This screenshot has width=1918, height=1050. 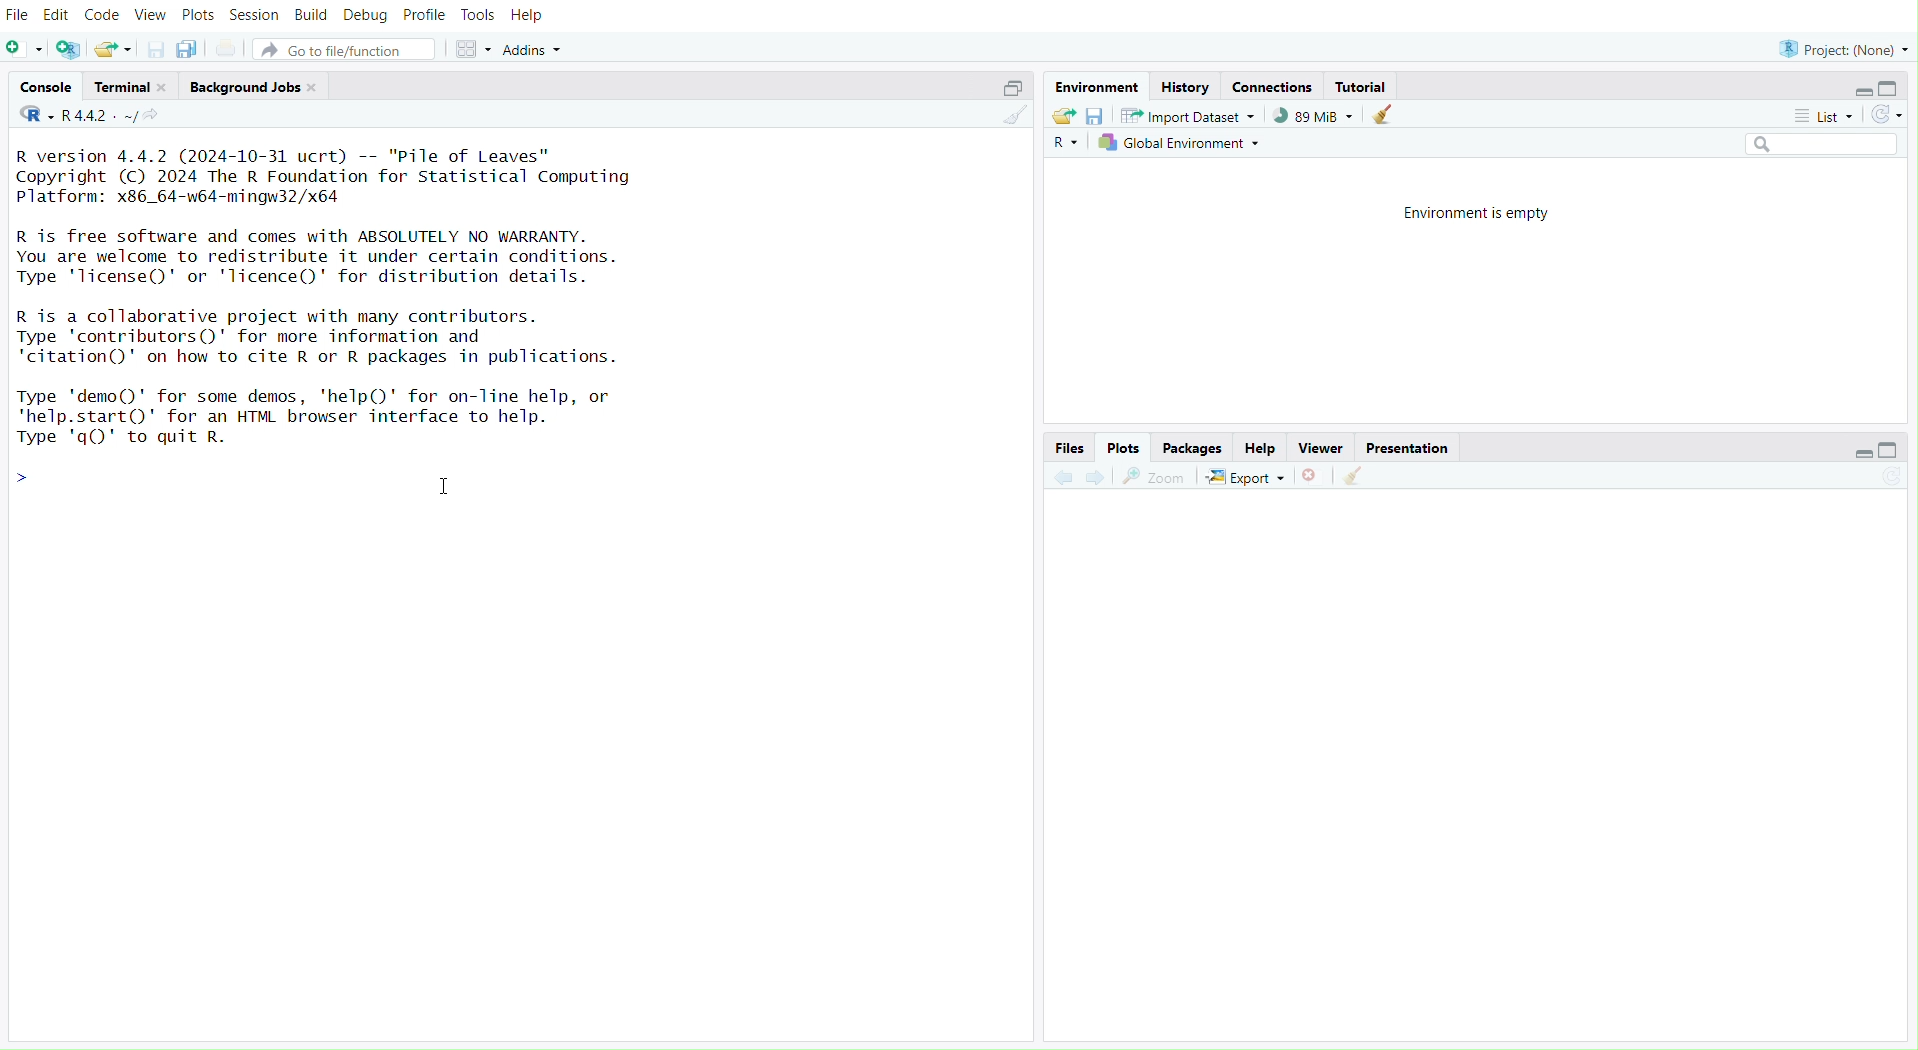 I want to click on Maximize, so click(x=1892, y=448).